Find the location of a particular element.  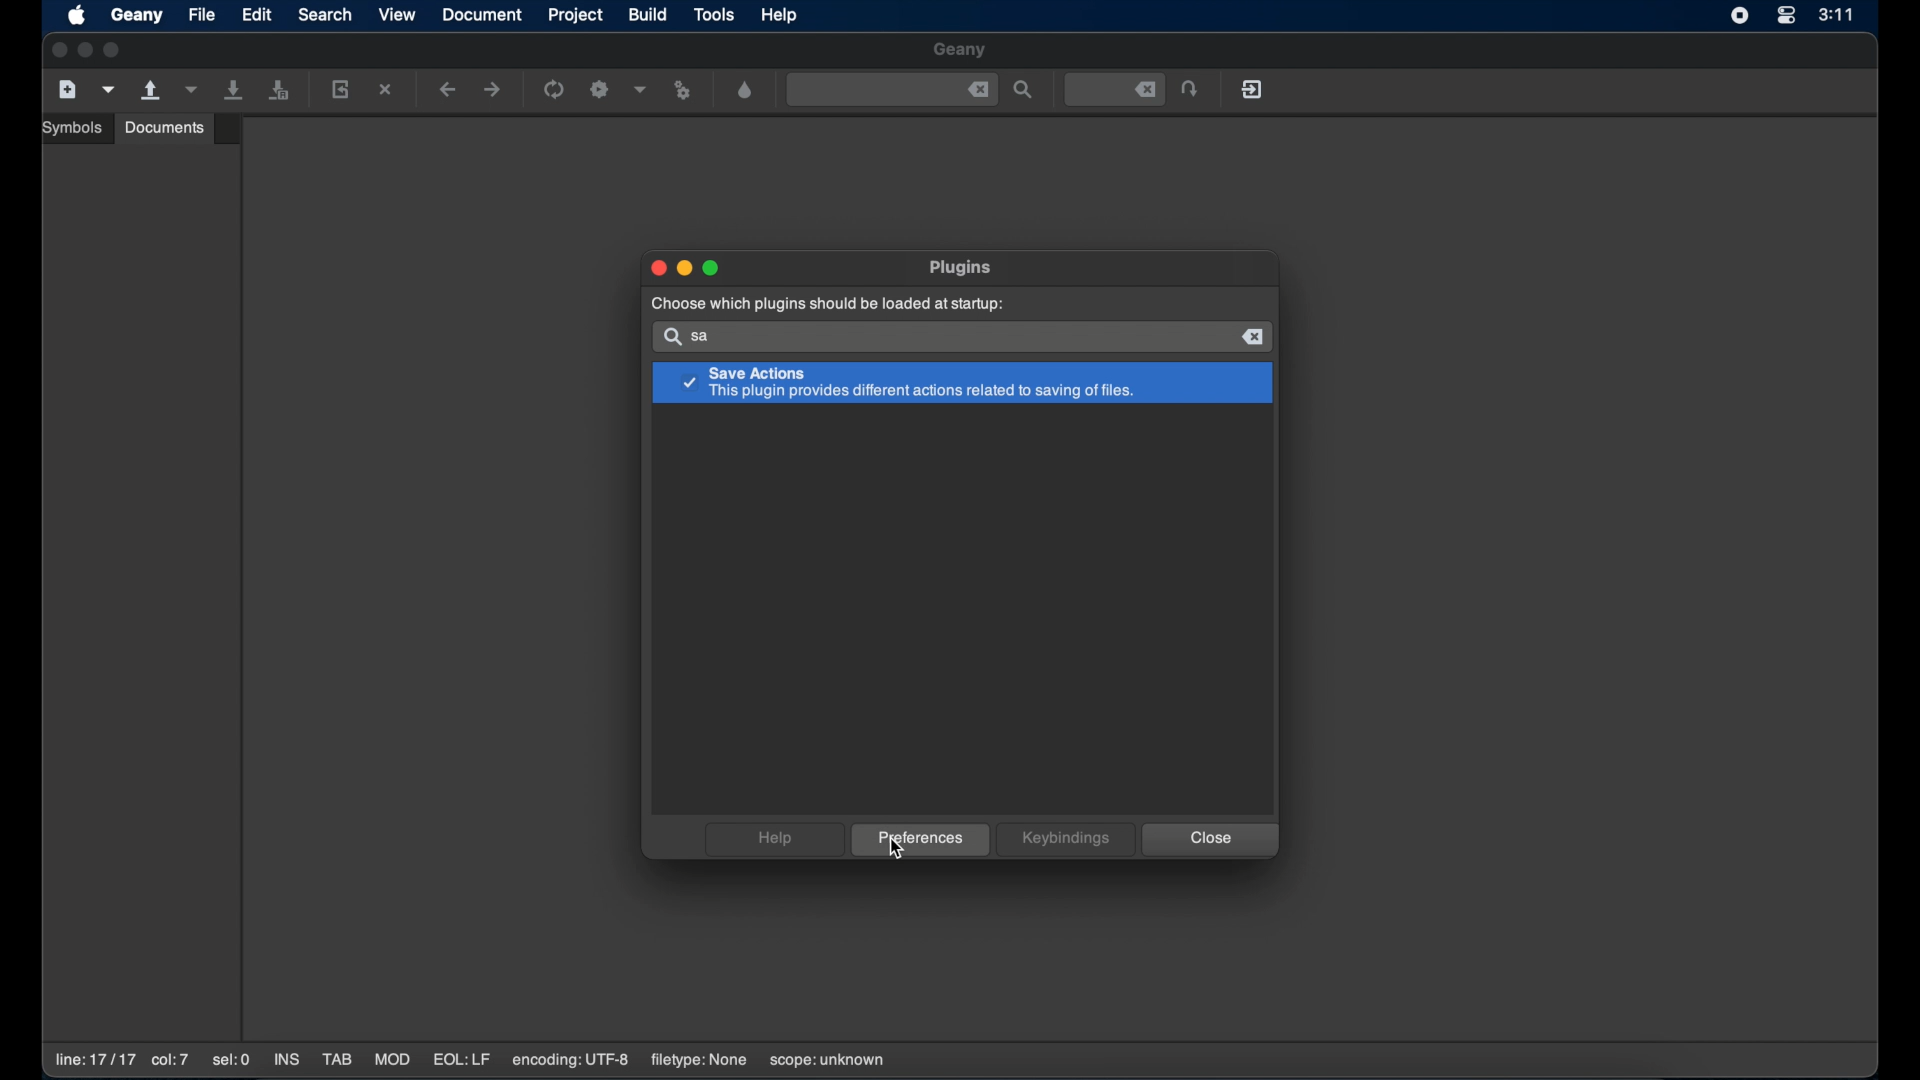

cursor is located at coordinates (896, 850).